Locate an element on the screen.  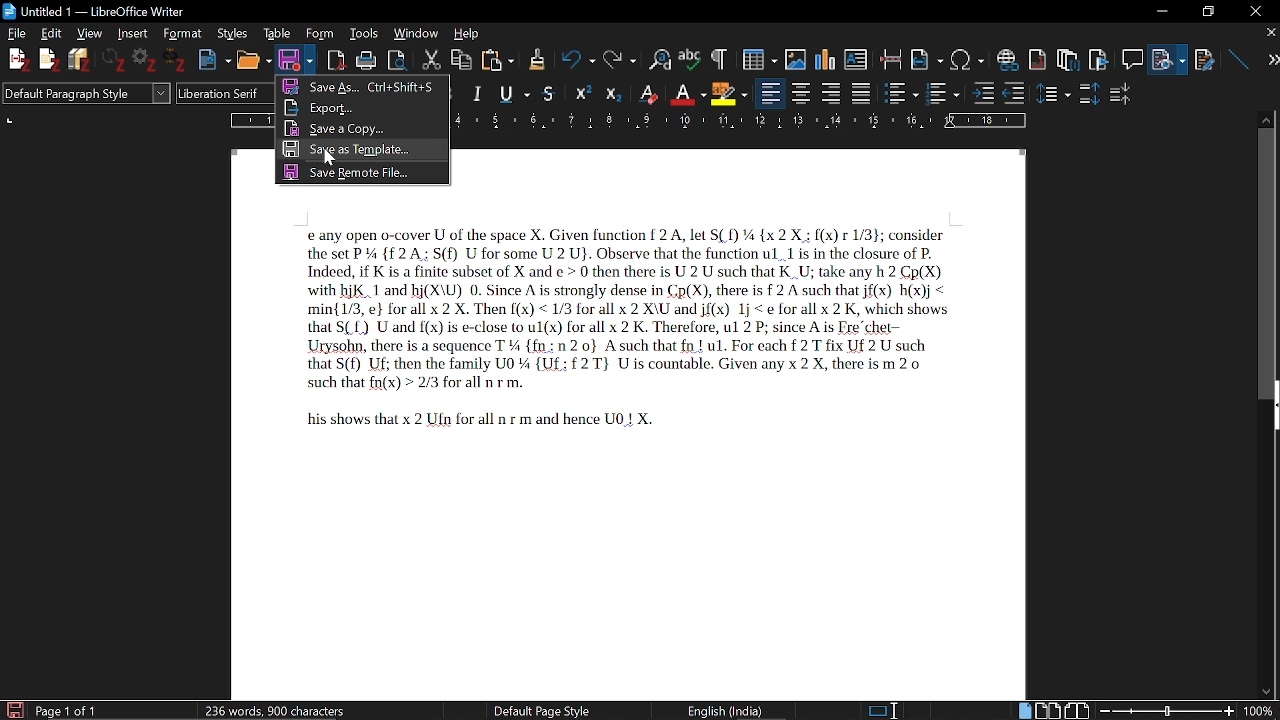
toggle ordered lists is located at coordinates (944, 92).